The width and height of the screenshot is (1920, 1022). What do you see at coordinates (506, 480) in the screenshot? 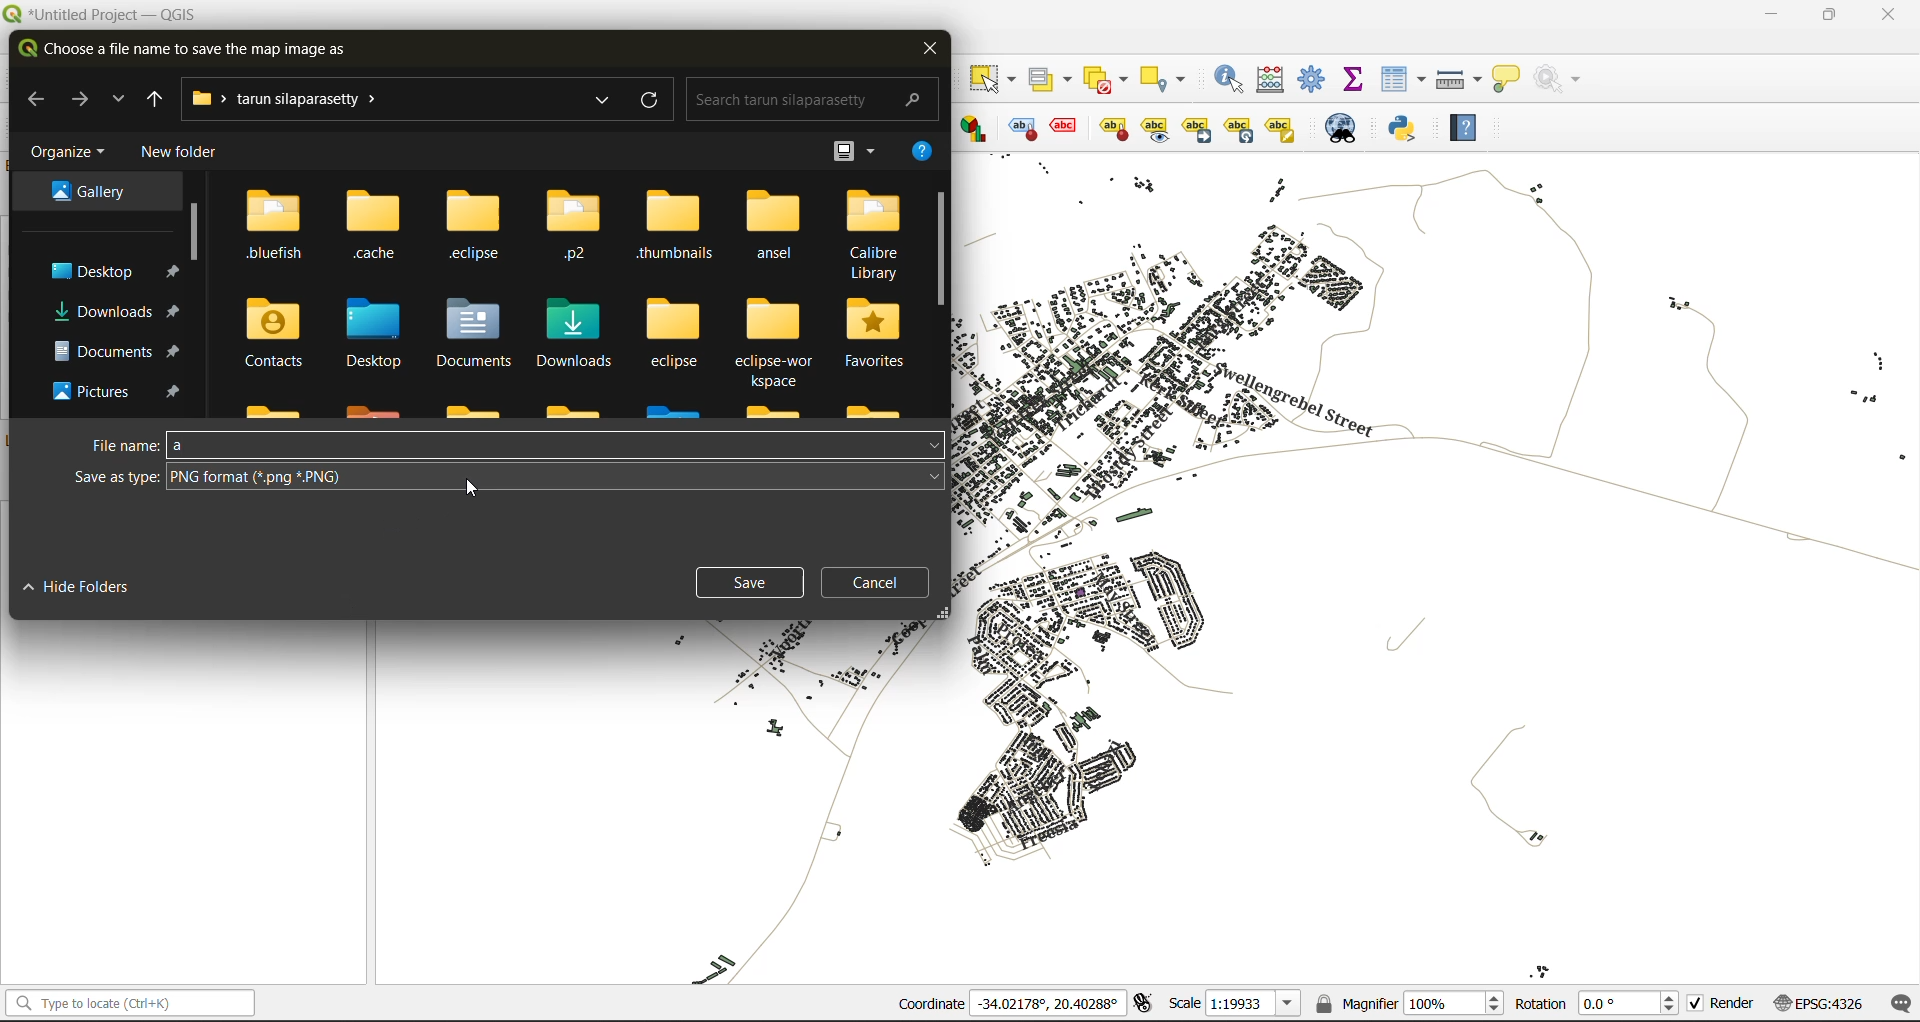
I see `save as type` at bounding box center [506, 480].